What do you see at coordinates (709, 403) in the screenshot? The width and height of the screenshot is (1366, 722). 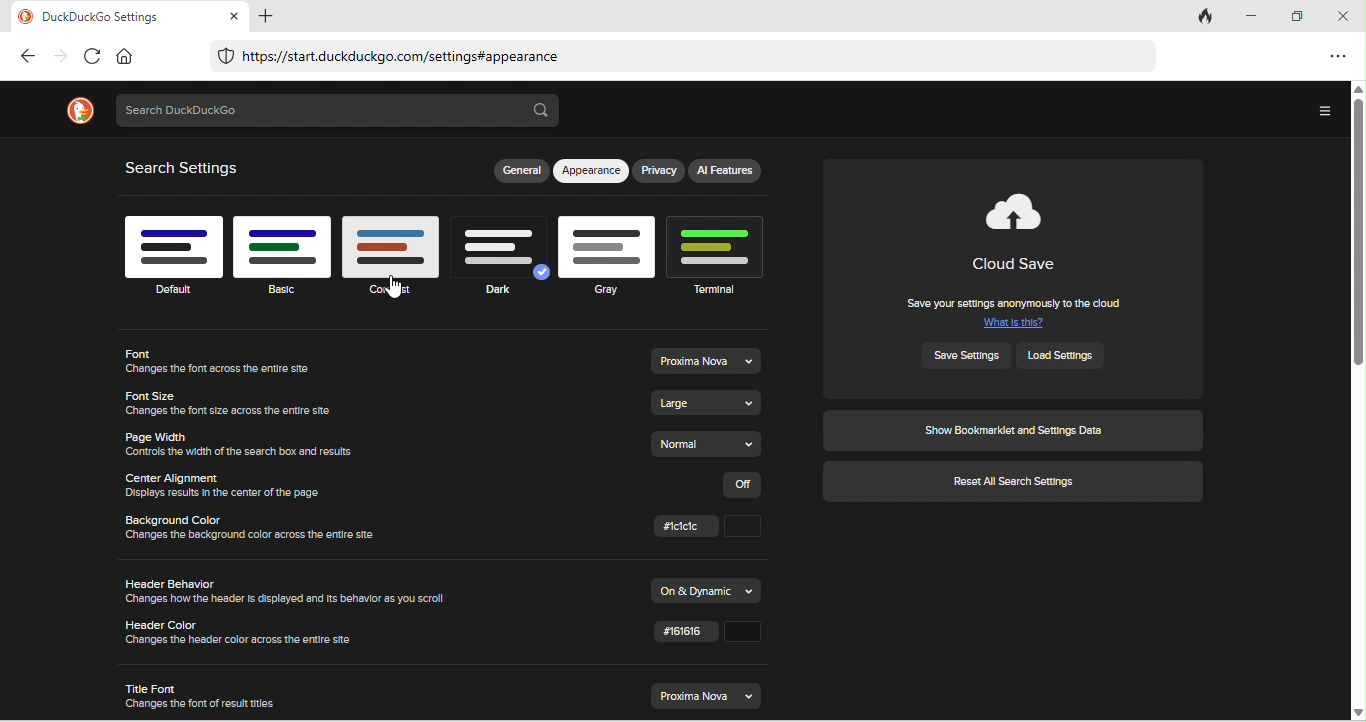 I see `large` at bounding box center [709, 403].